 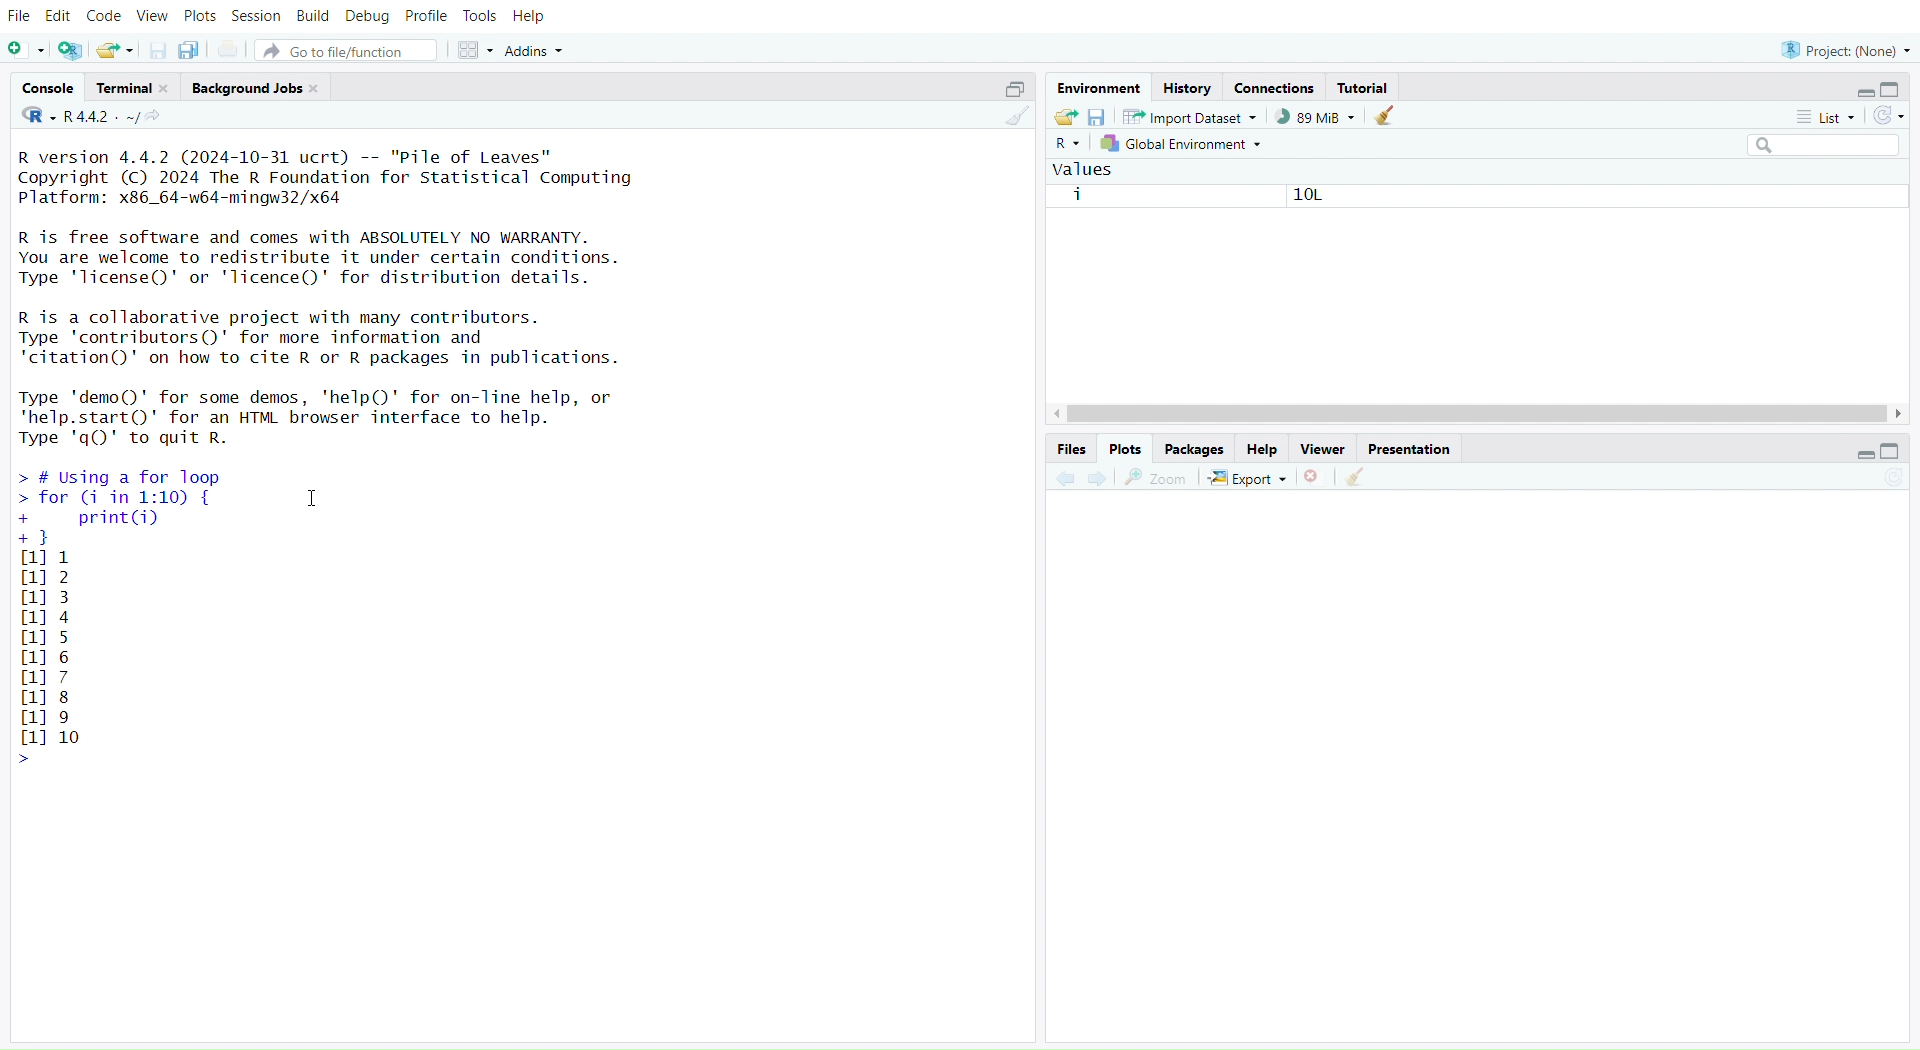 I want to click on debug, so click(x=367, y=16).